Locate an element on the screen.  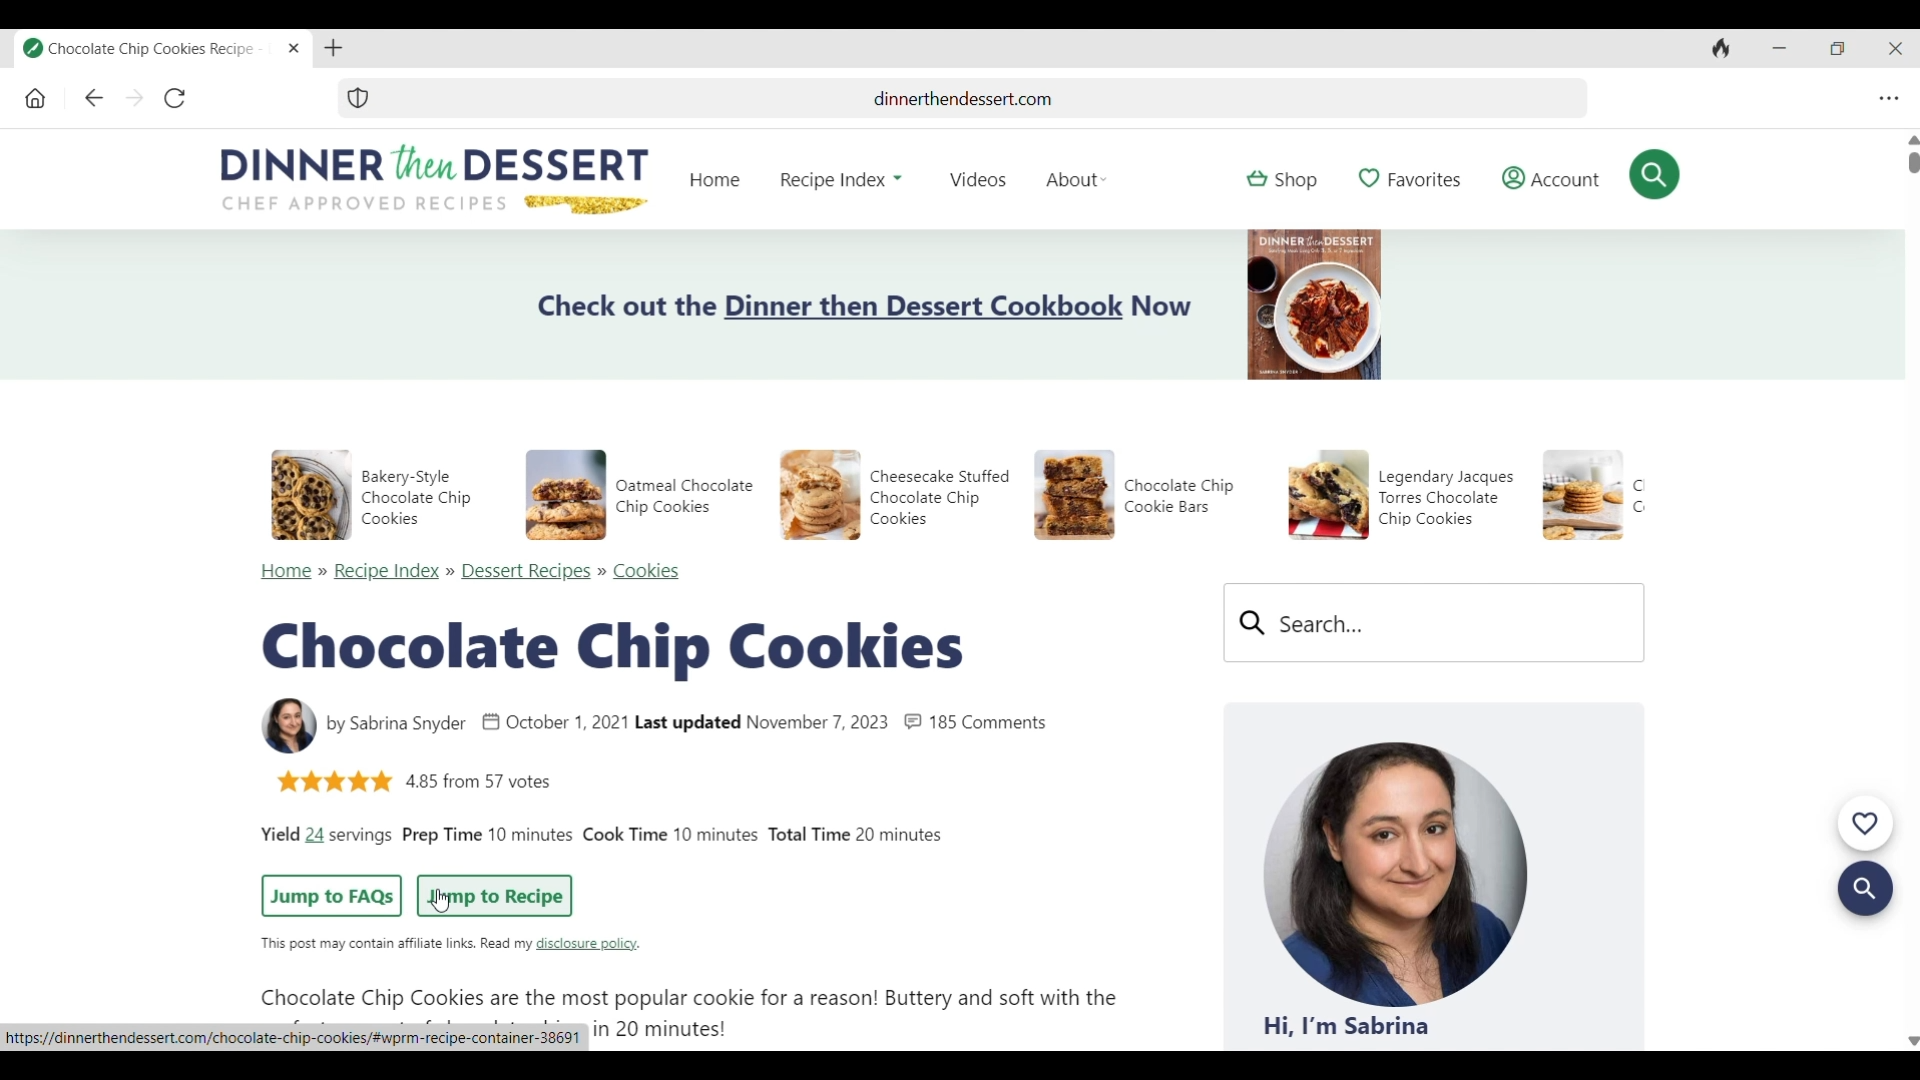
Bakery-Style Chocolate Chip Cookies is located at coordinates (415, 497).